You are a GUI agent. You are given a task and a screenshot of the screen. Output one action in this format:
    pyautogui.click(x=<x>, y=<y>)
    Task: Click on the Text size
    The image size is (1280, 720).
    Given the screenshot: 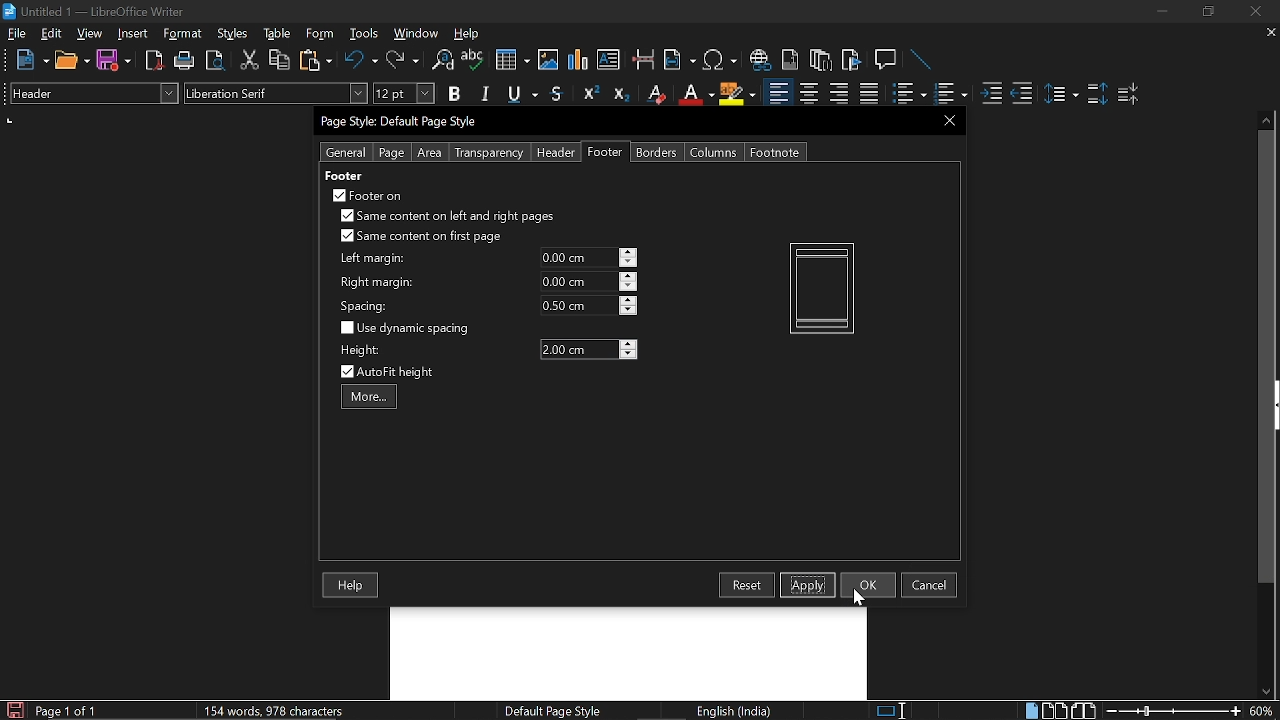 What is the action you would take?
    pyautogui.click(x=403, y=93)
    